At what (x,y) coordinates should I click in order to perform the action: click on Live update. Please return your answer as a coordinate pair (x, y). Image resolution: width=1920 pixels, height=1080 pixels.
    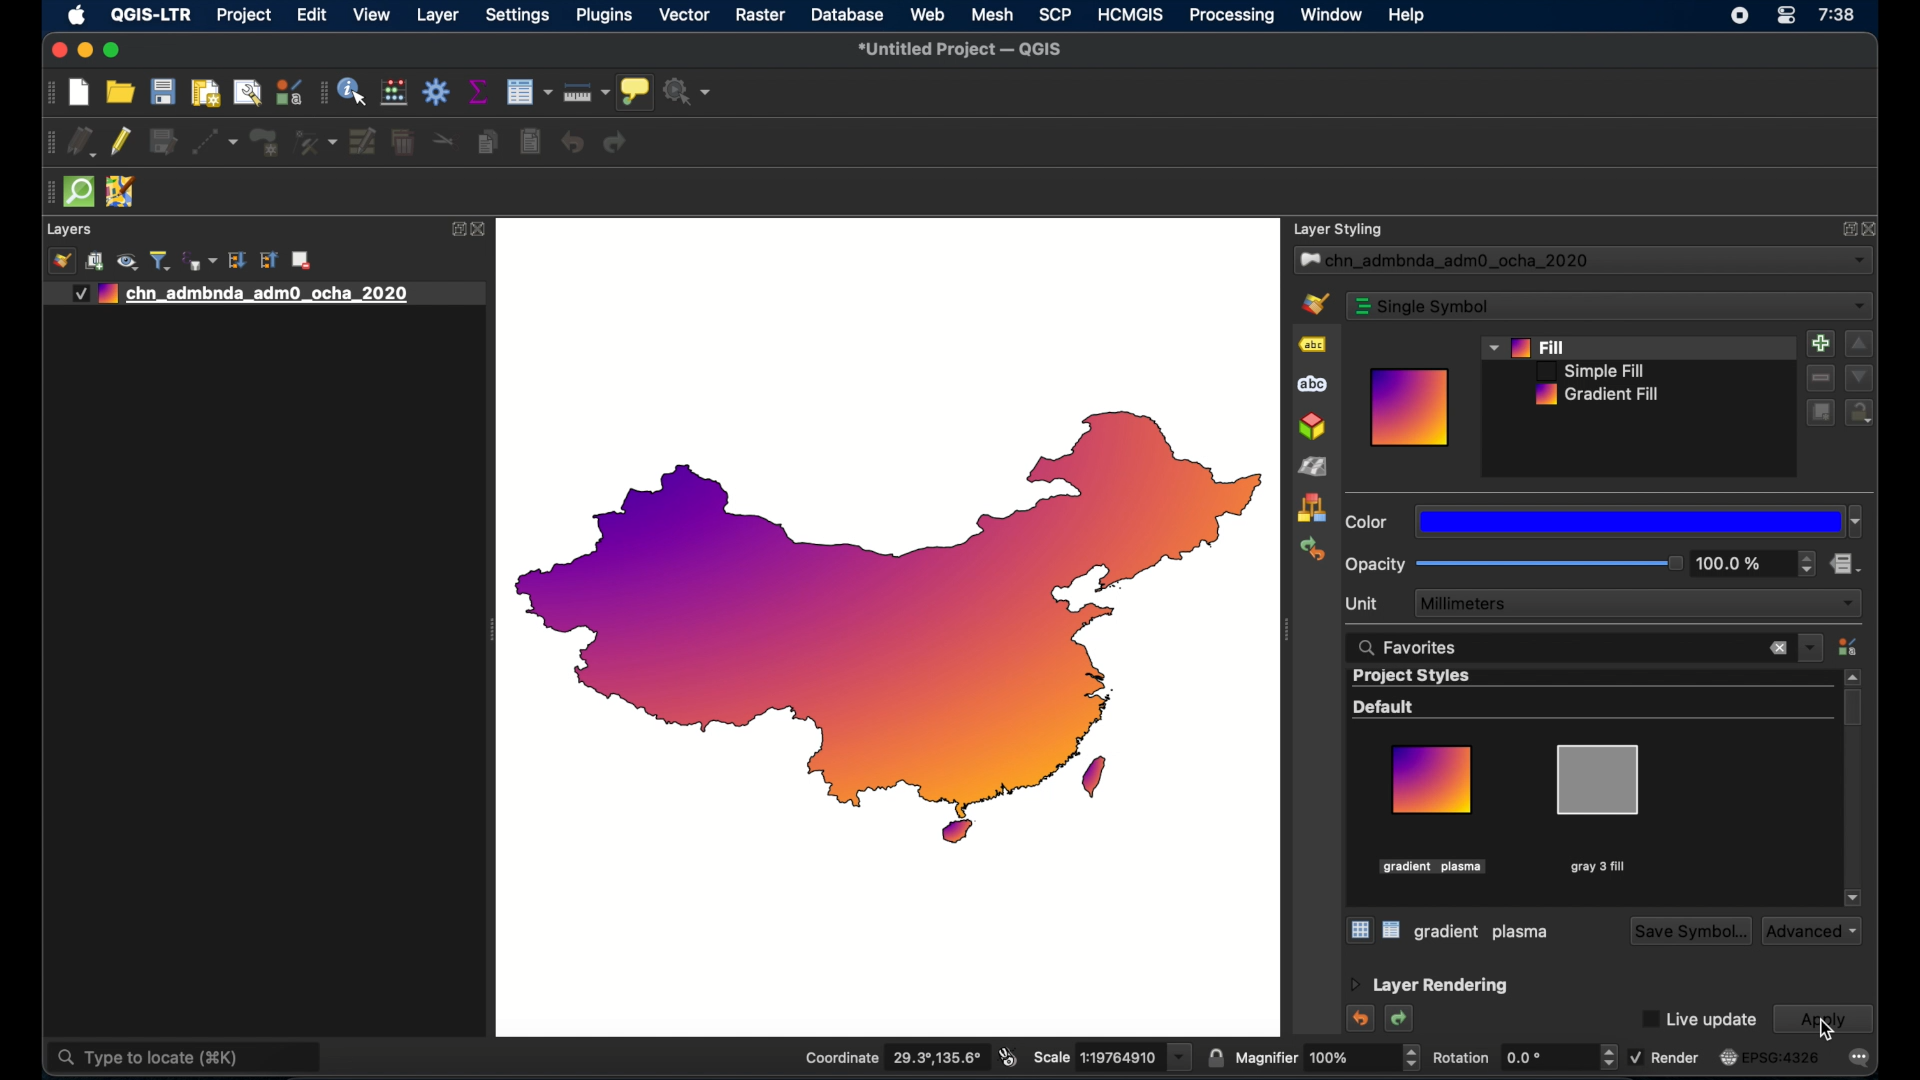
    Looking at the image, I should click on (1702, 1021).